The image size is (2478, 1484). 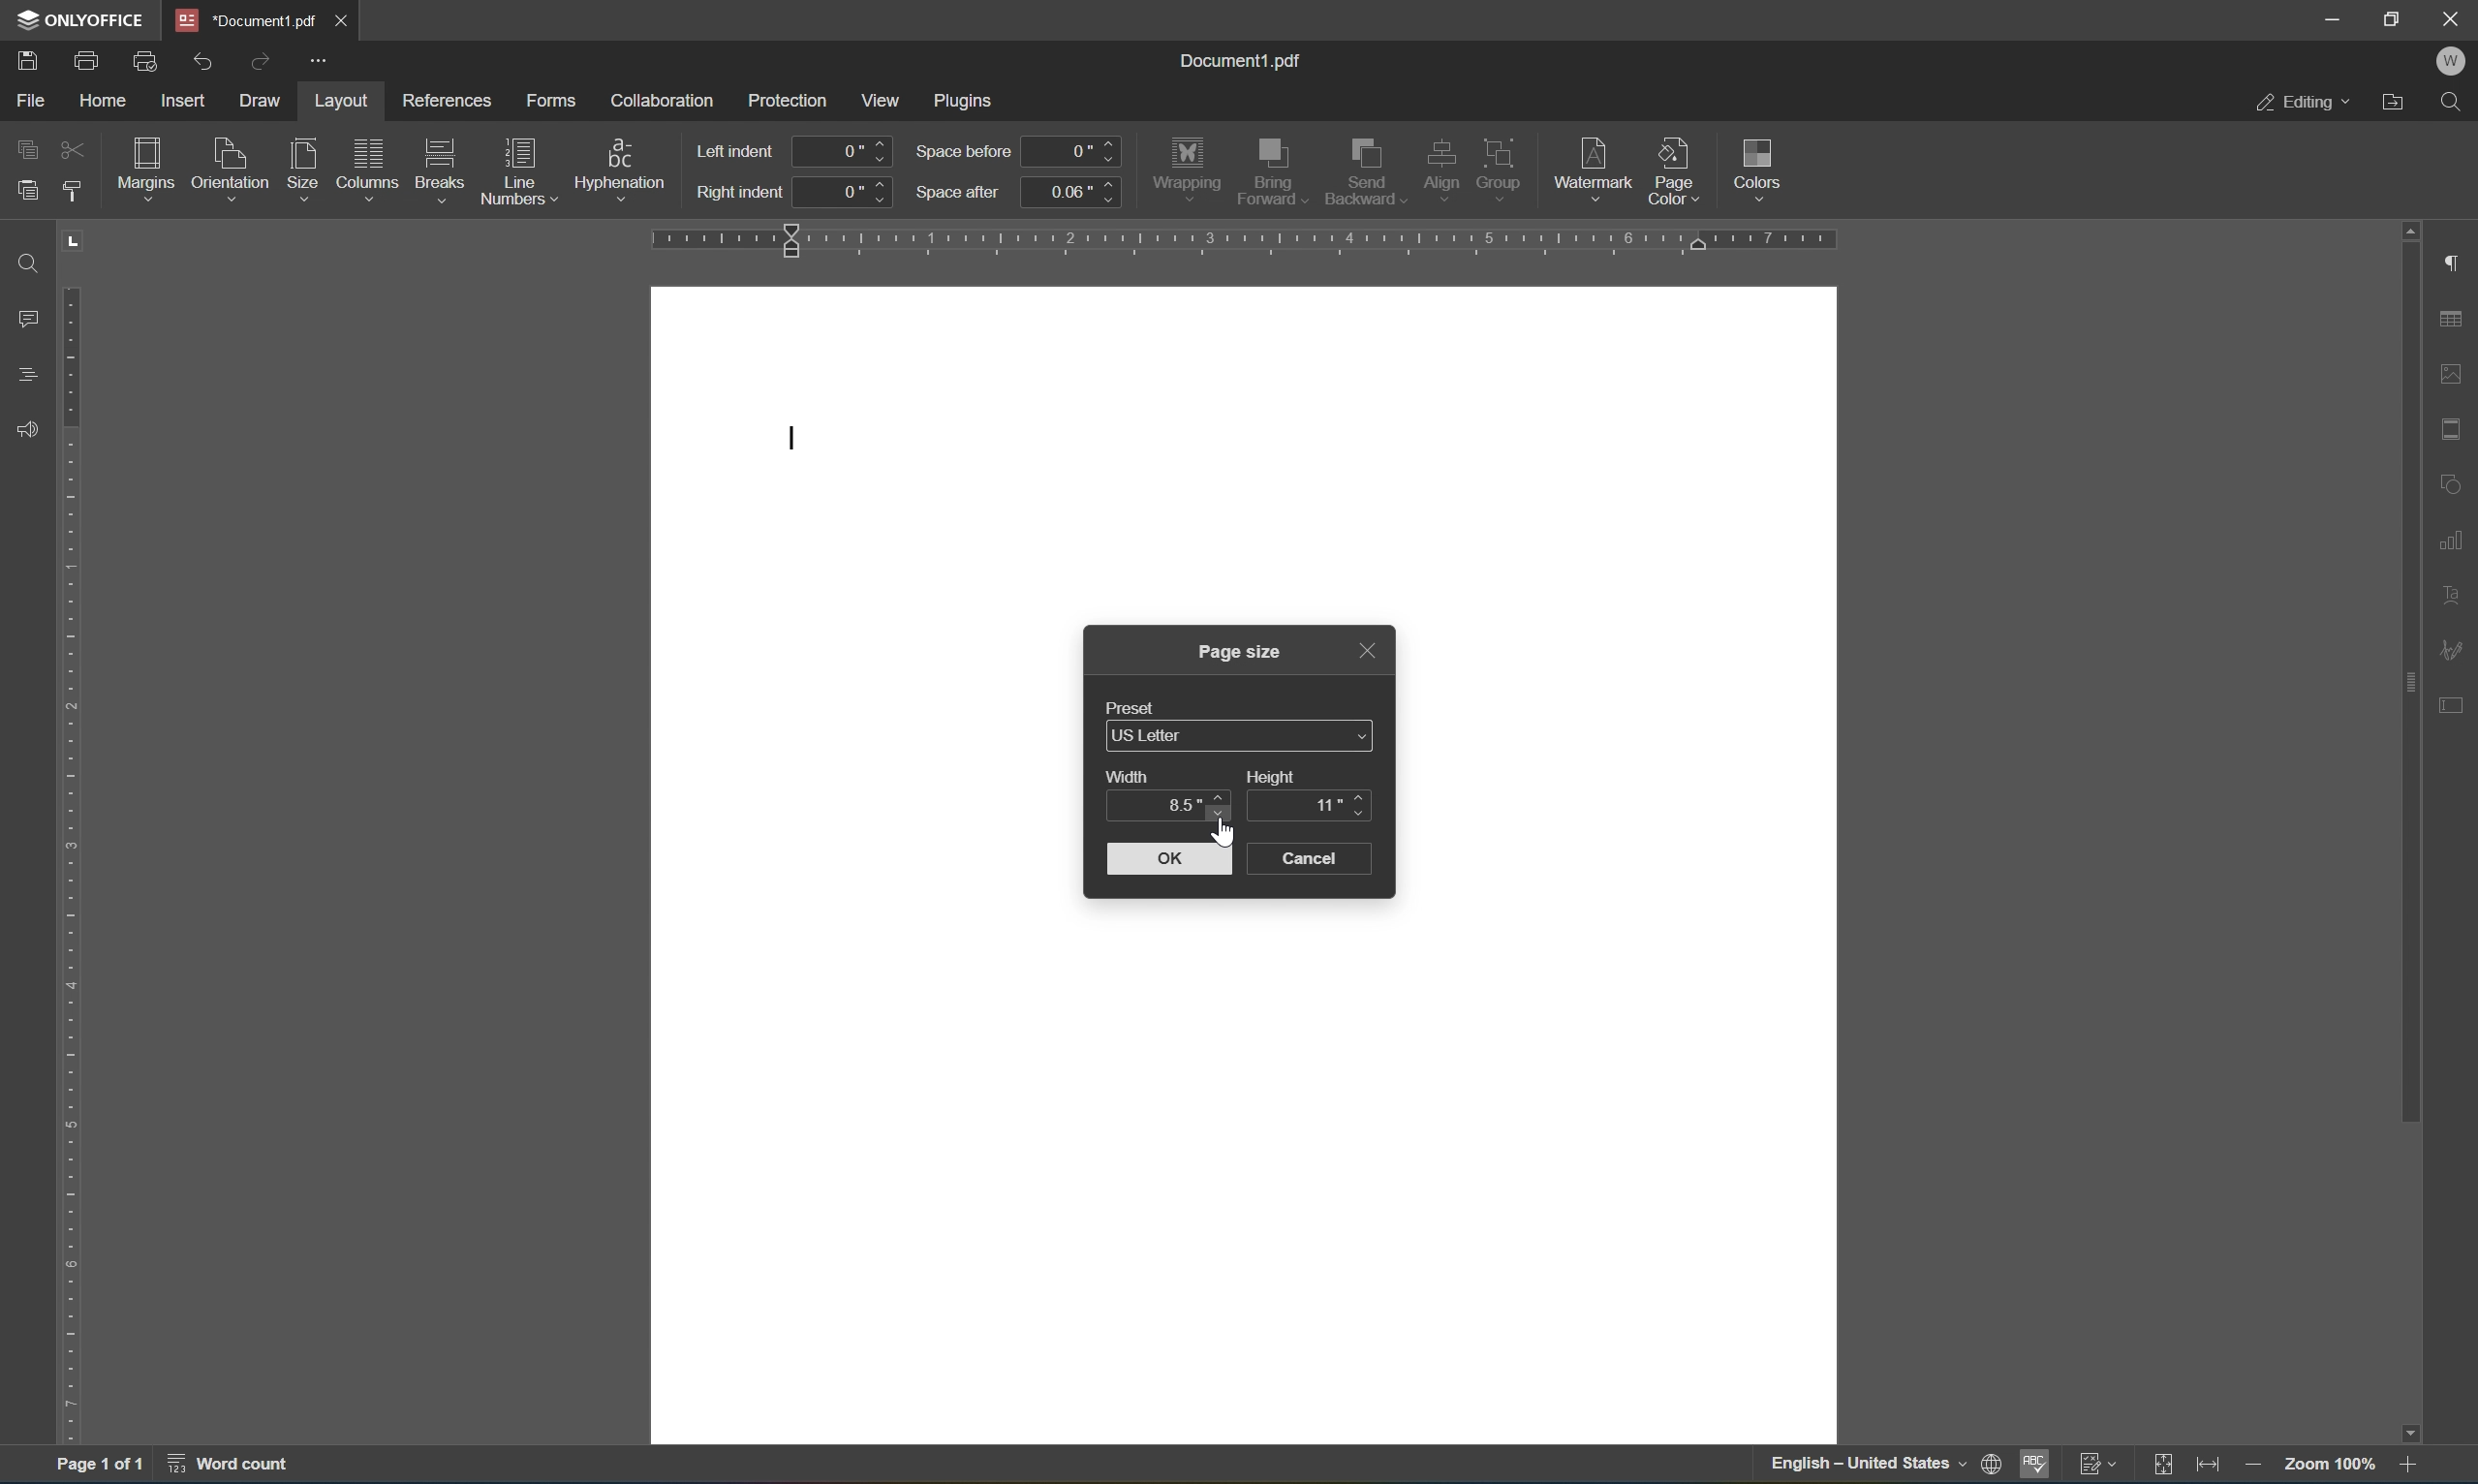 I want to click on cancel, so click(x=1321, y=860).